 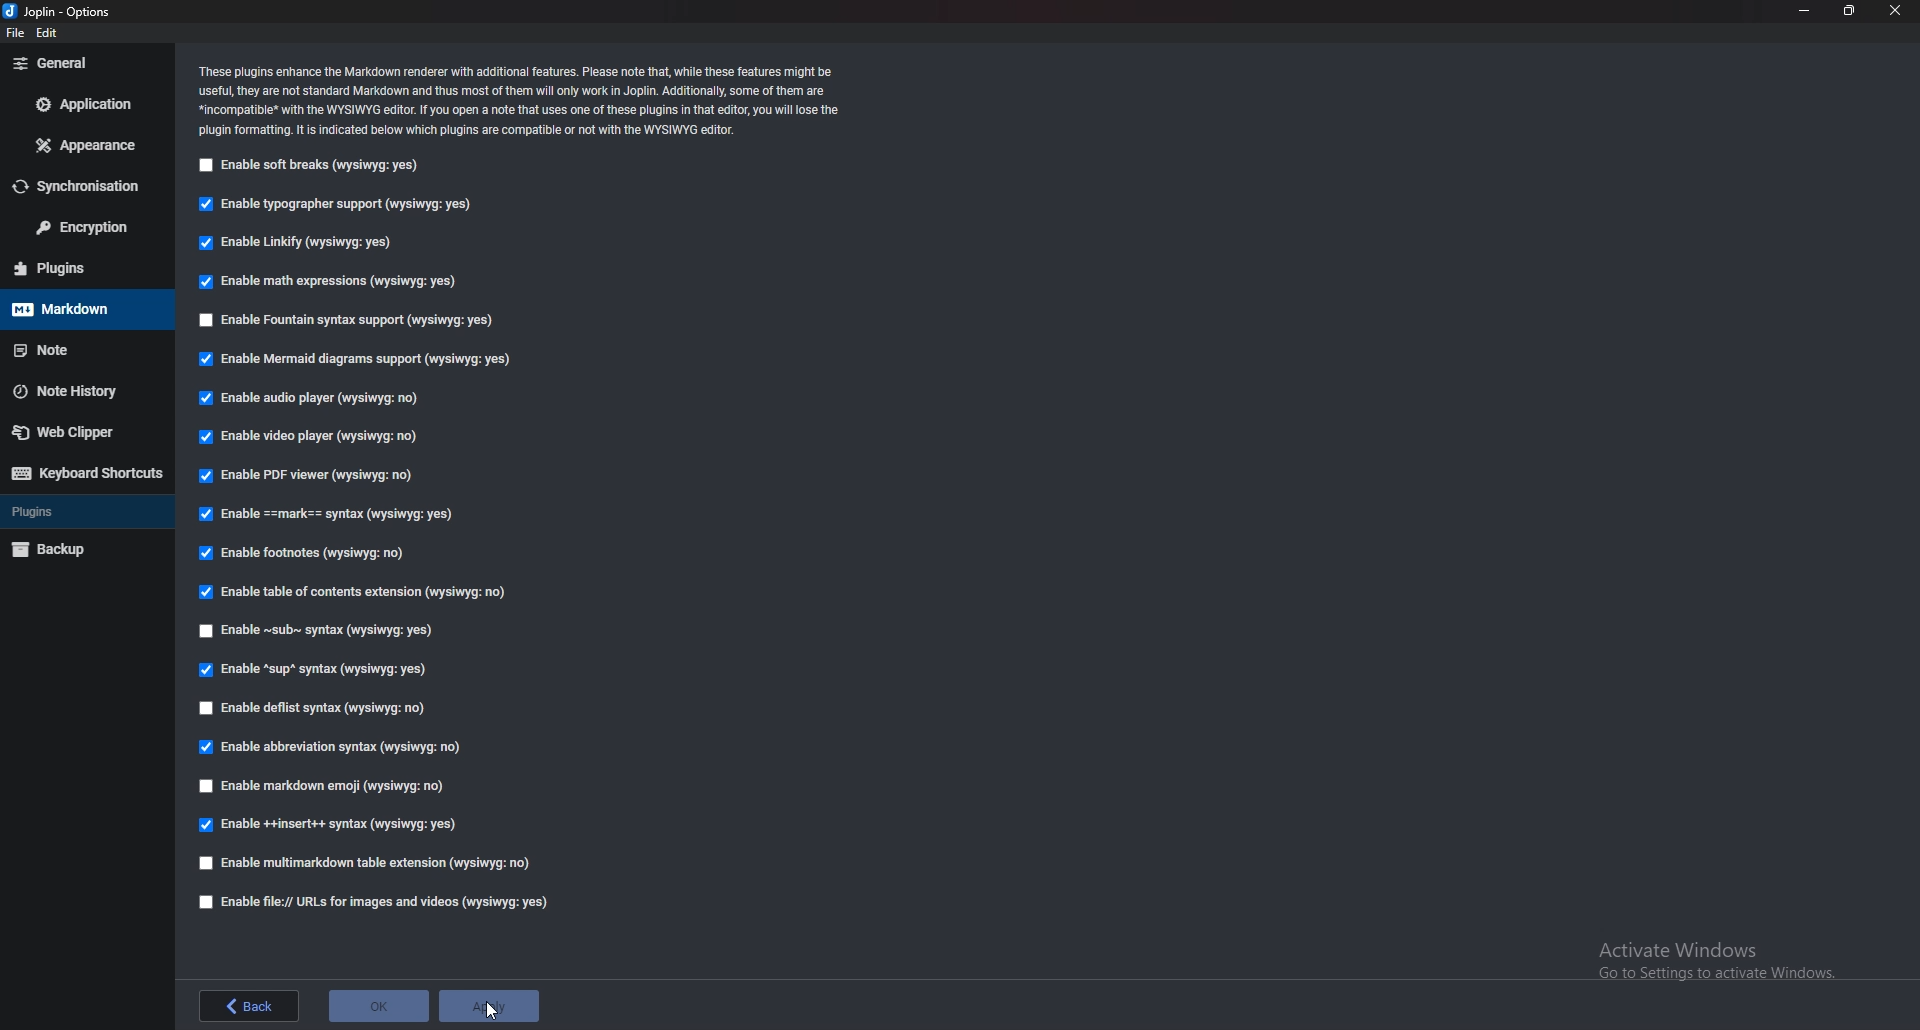 I want to click on resize, so click(x=1847, y=10).